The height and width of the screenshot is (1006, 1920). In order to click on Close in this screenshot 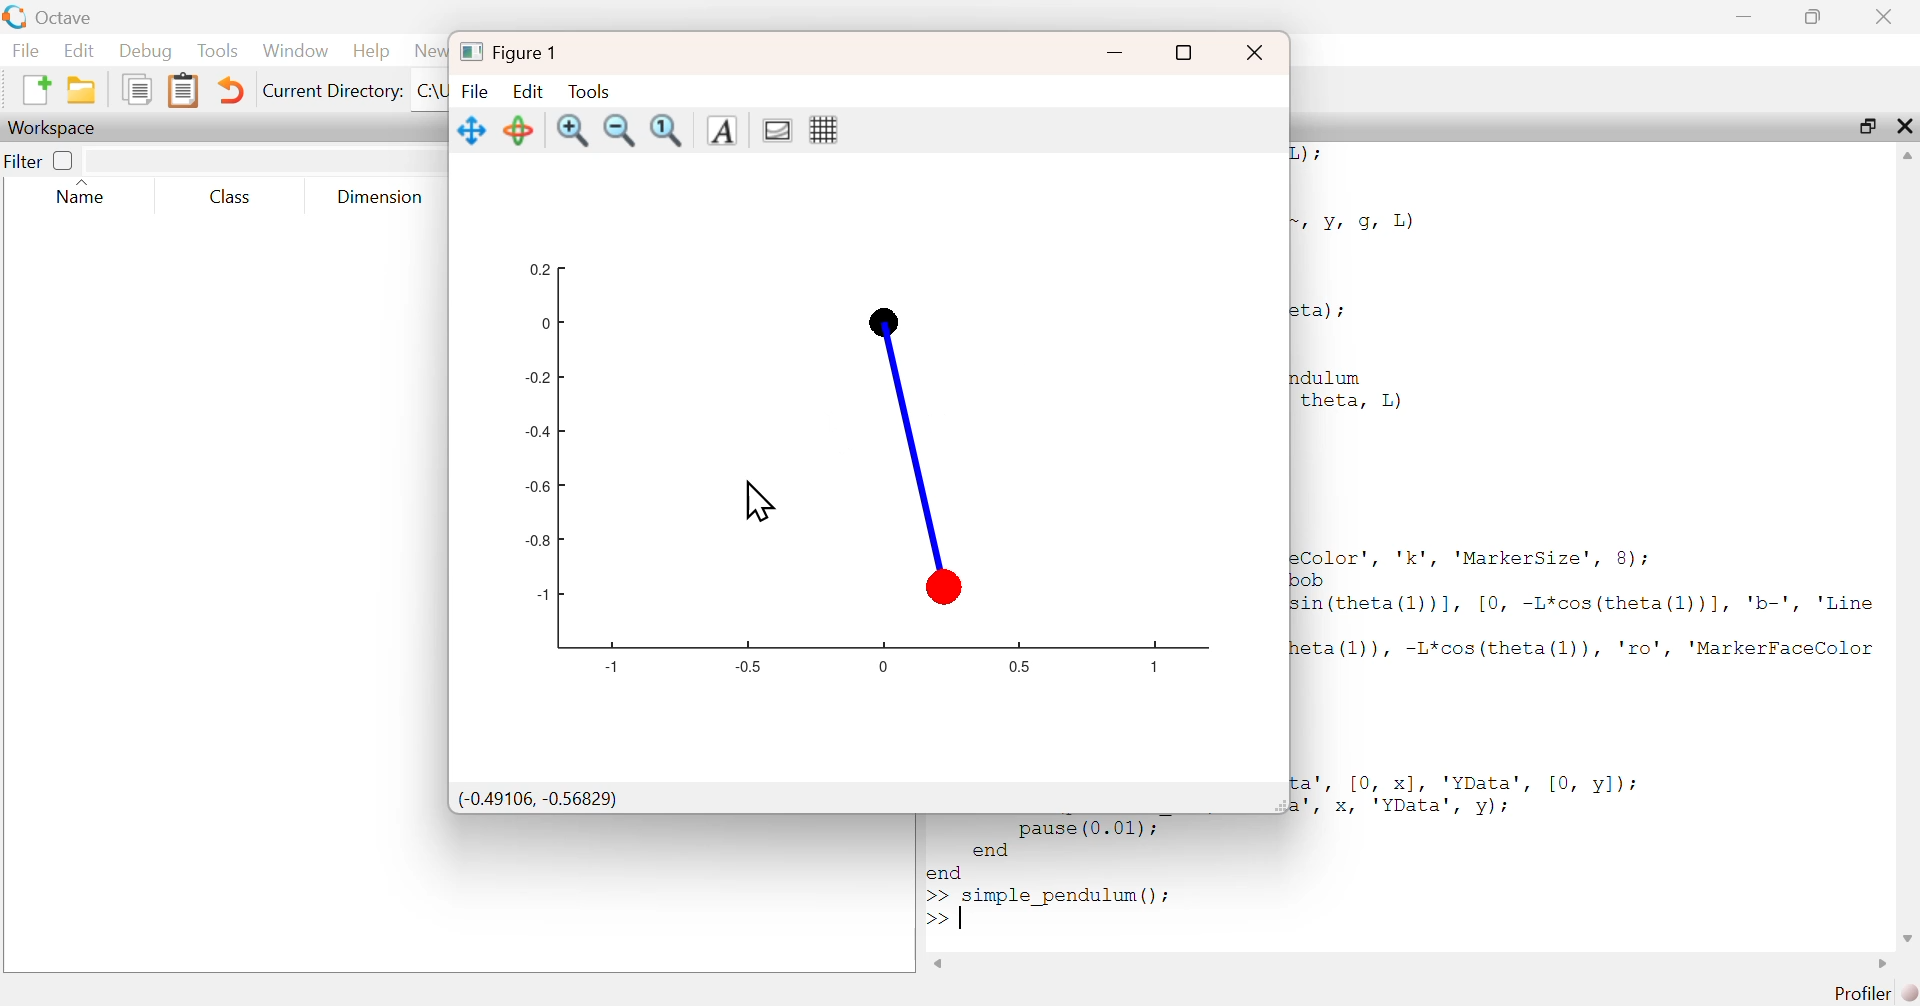, I will do `click(1882, 17)`.